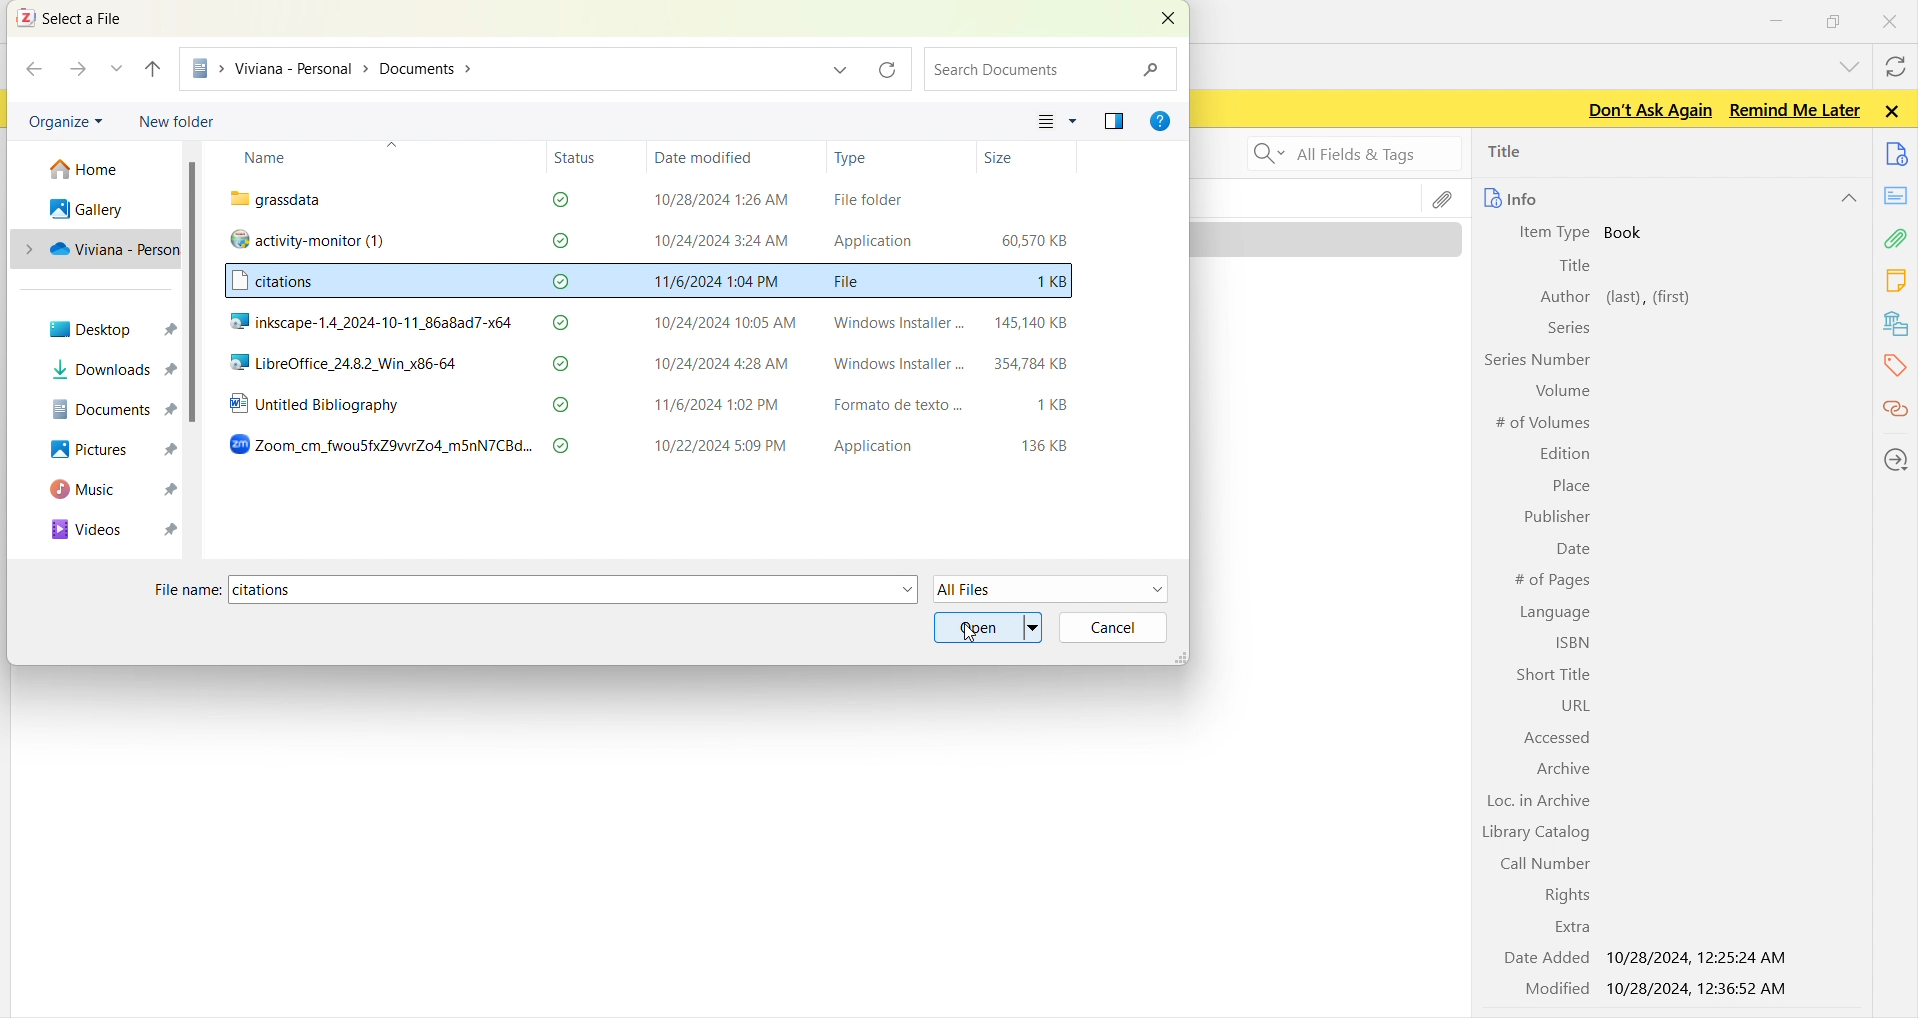 This screenshot has height=1018, width=1918. Describe the element at coordinates (1892, 19) in the screenshot. I see `close` at that location.